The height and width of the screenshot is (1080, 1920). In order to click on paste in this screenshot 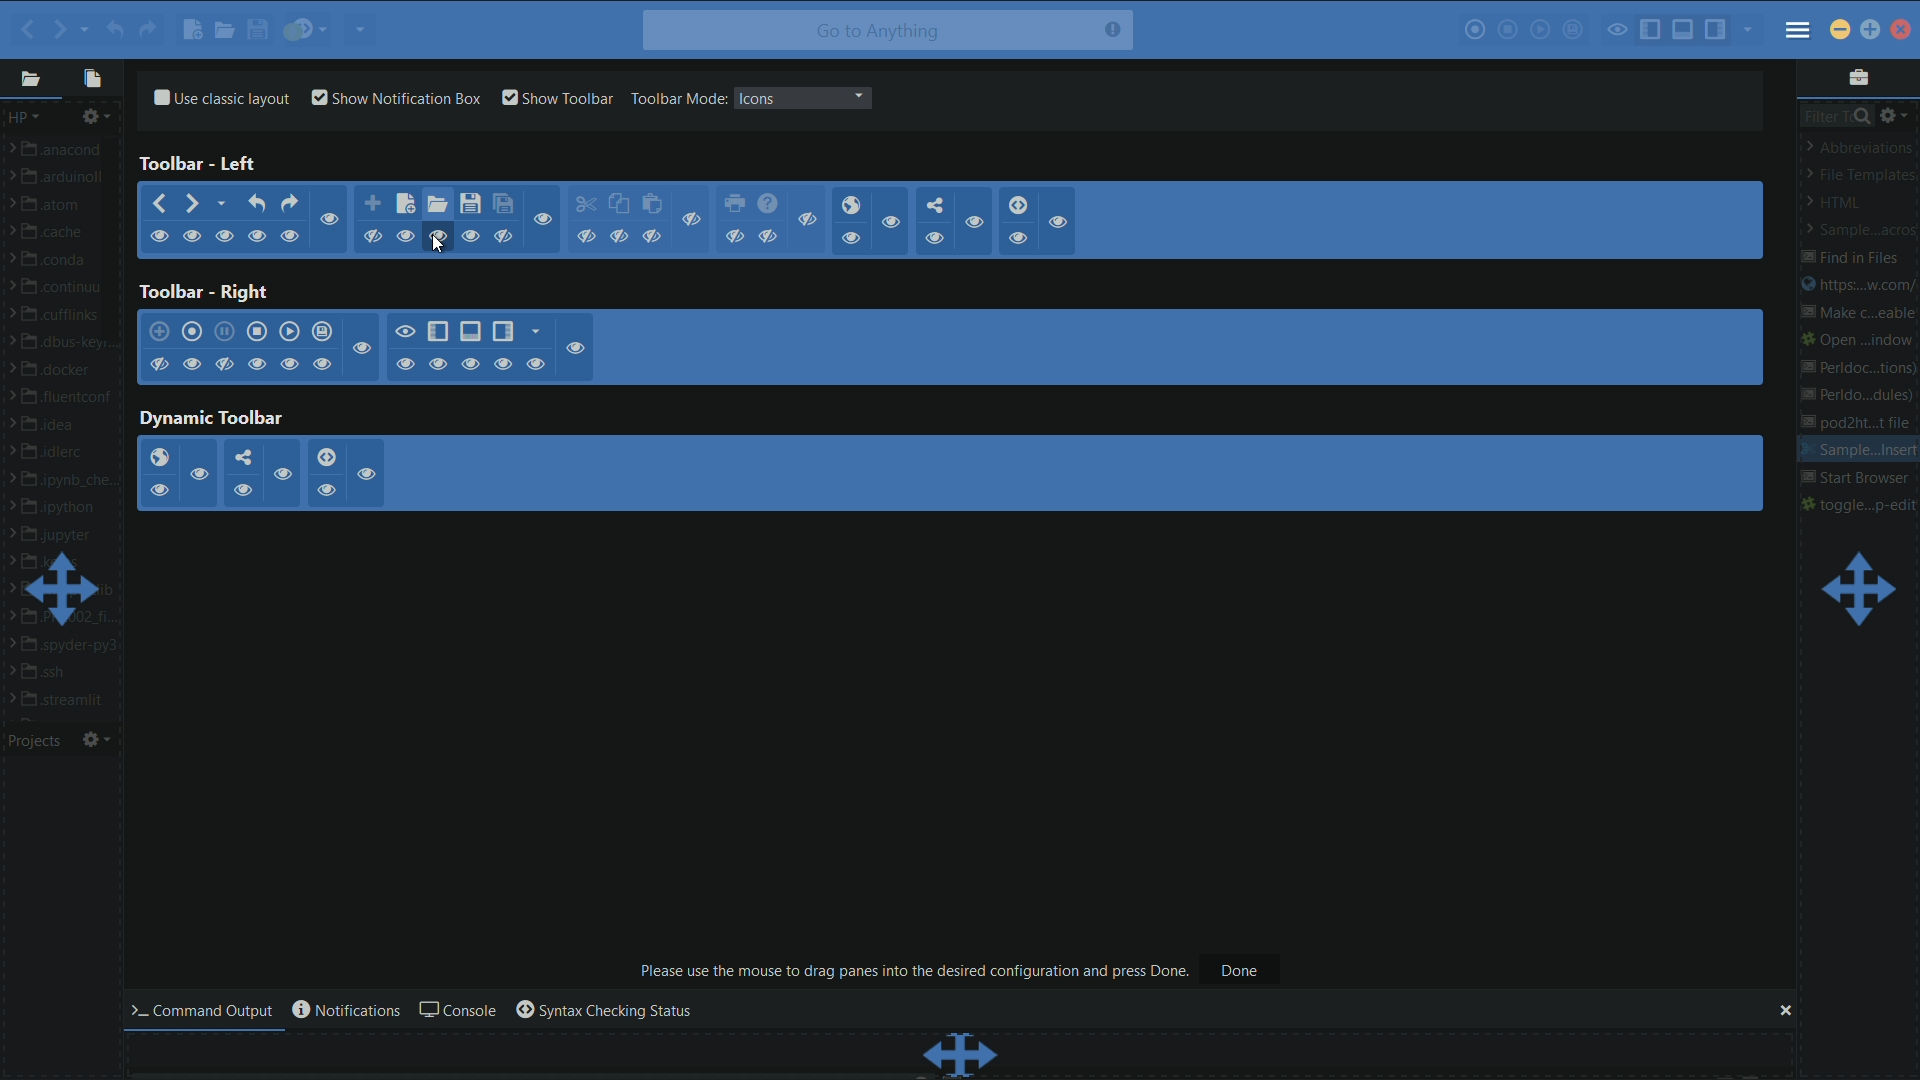, I will do `click(654, 204)`.